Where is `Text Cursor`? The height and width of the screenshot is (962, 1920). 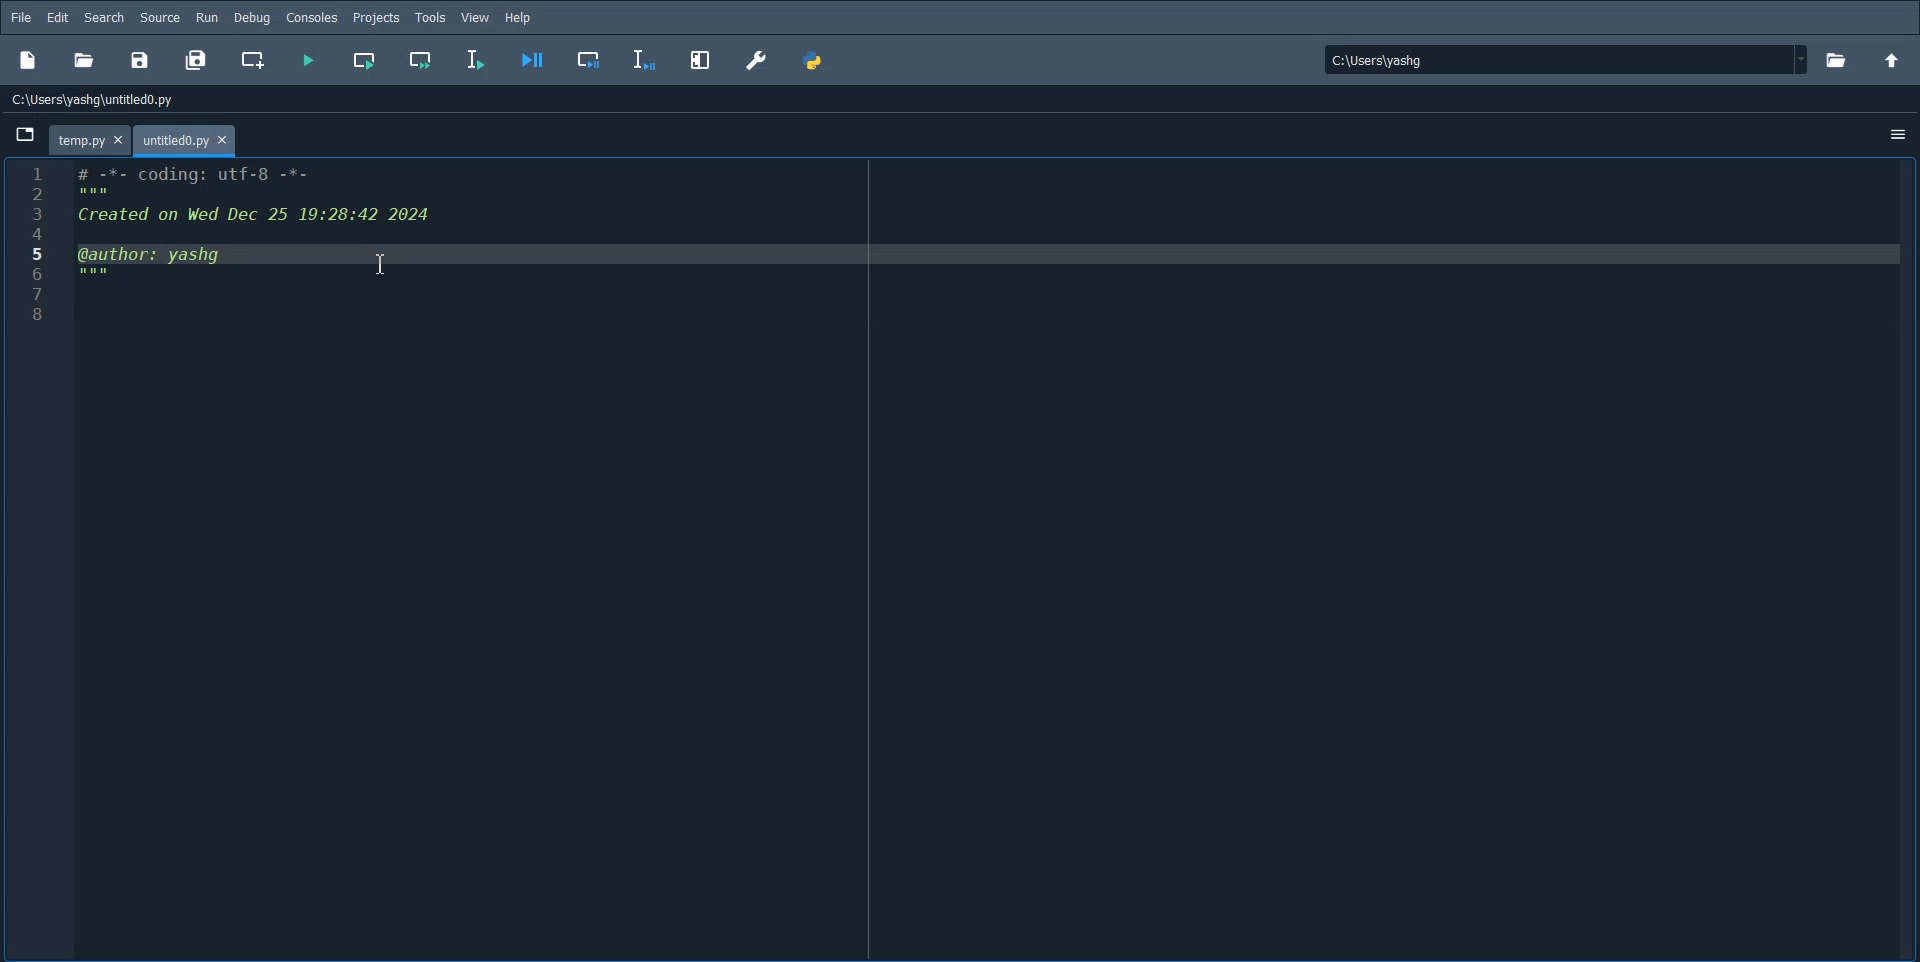 Text Cursor is located at coordinates (381, 264).